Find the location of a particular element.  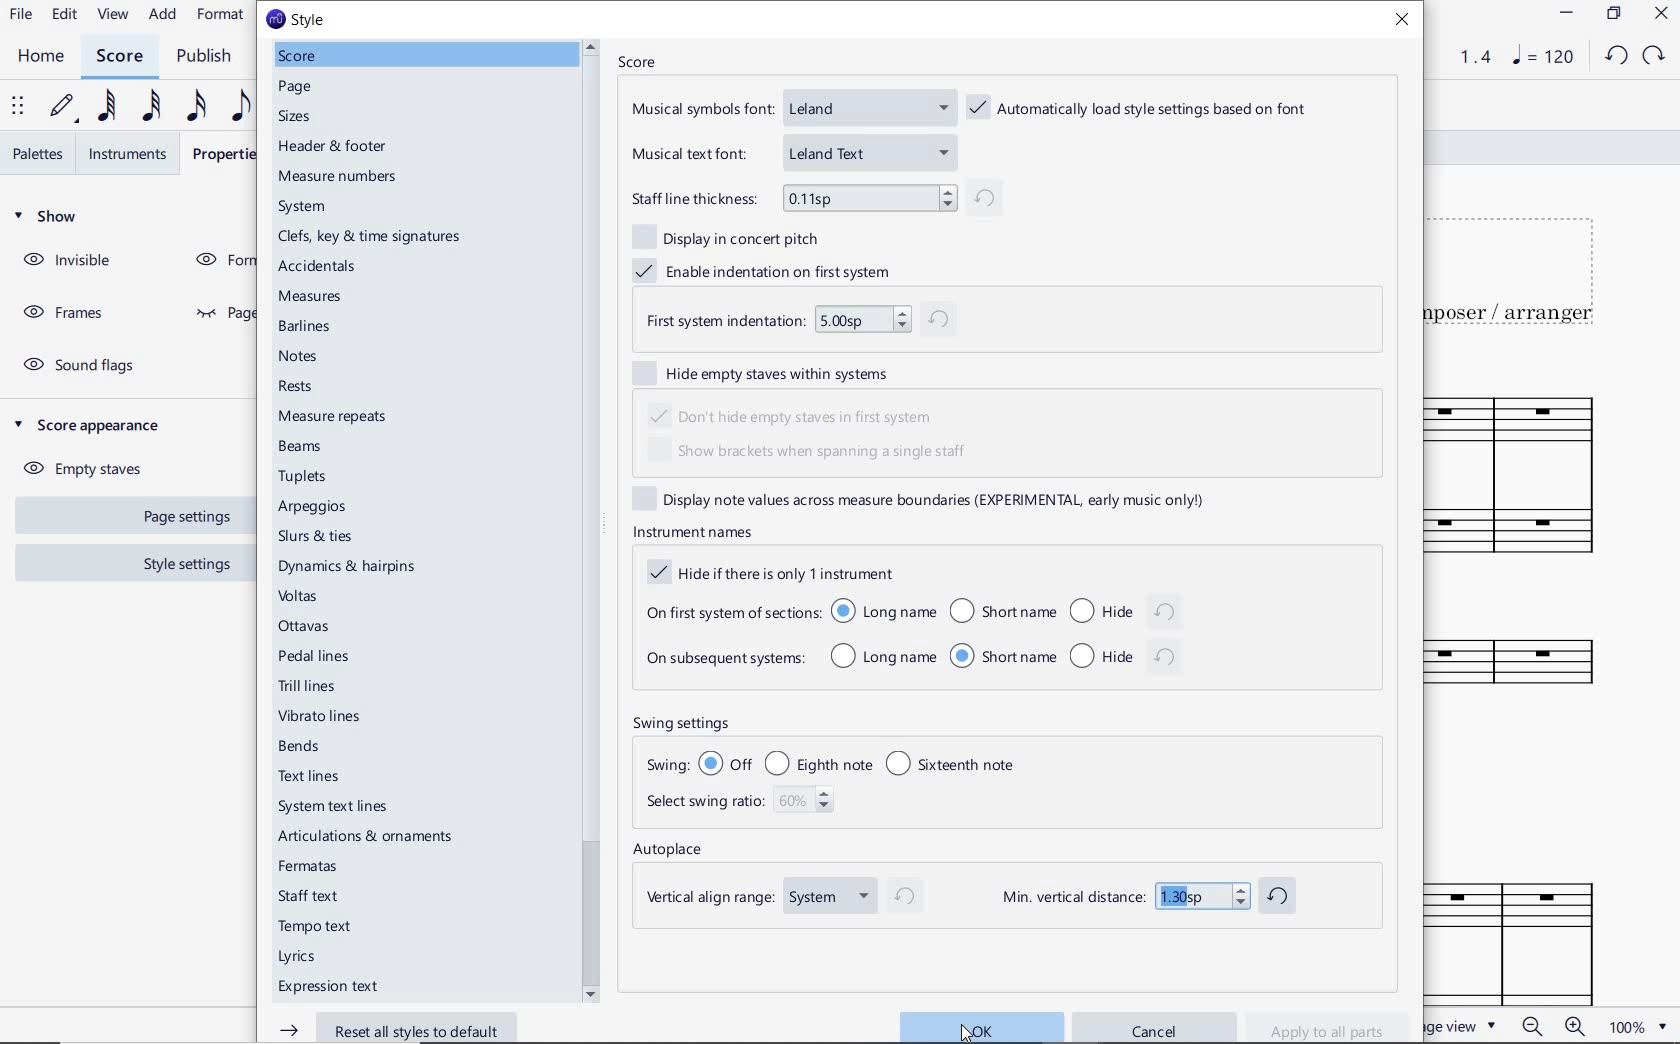

CLOSE is located at coordinates (1659, 15).